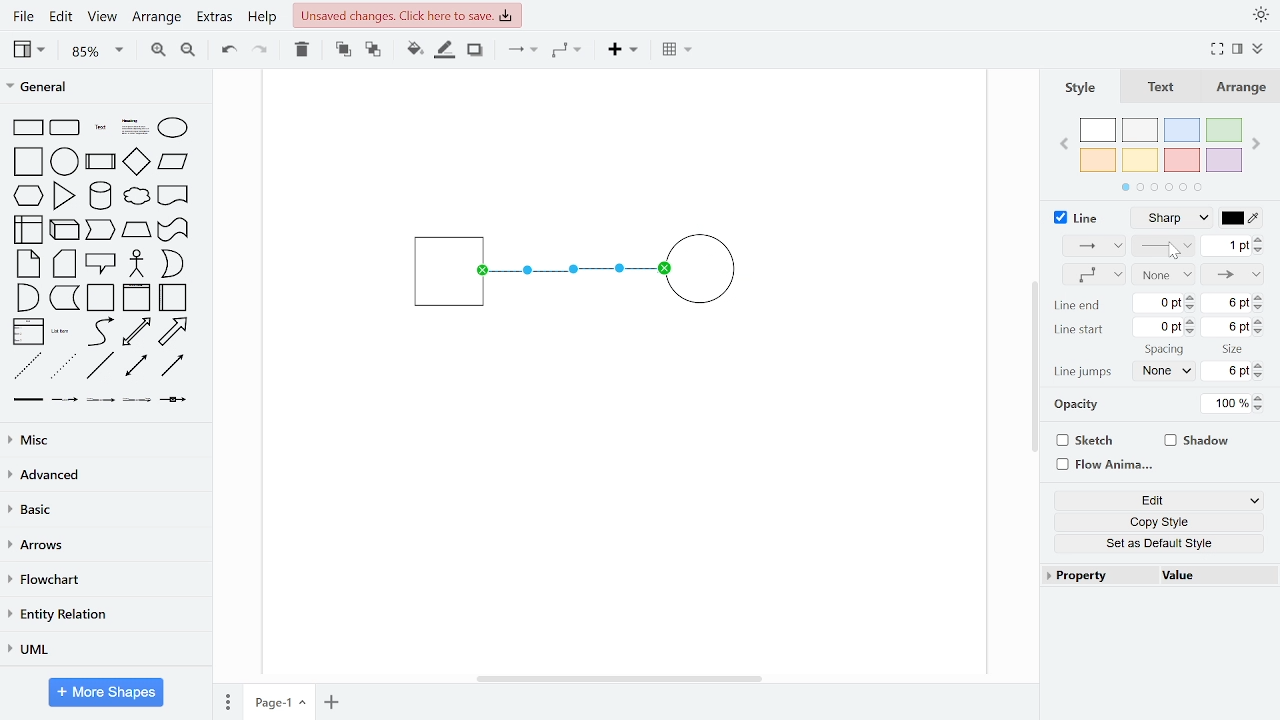 This screenshot has width=1280, height=720. Describe the element at coordinates (102, 474) in the screenshot. I see `advanced` at that location.